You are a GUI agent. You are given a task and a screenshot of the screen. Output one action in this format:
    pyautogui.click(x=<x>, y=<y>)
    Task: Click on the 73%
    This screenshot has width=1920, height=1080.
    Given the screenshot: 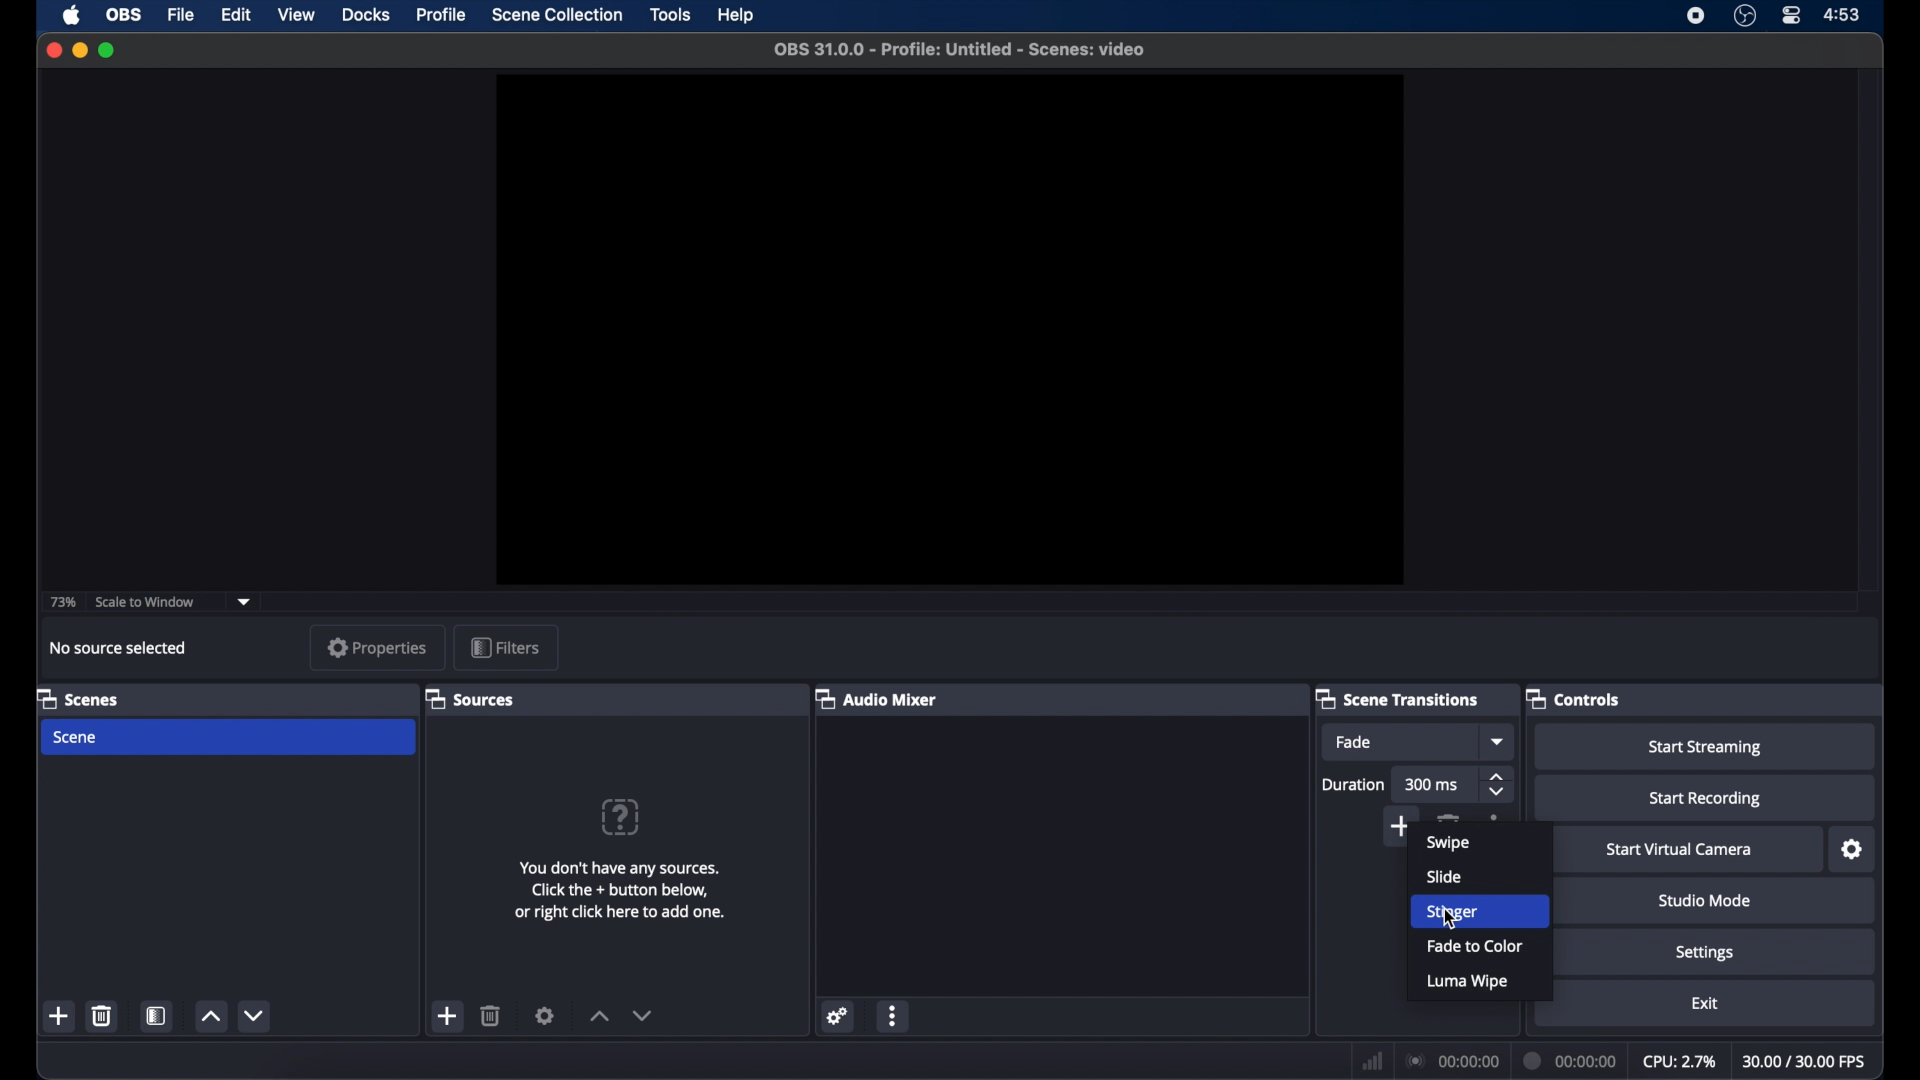 What is the action you would take?
    pyautogui.click(x=61, y=603)
    